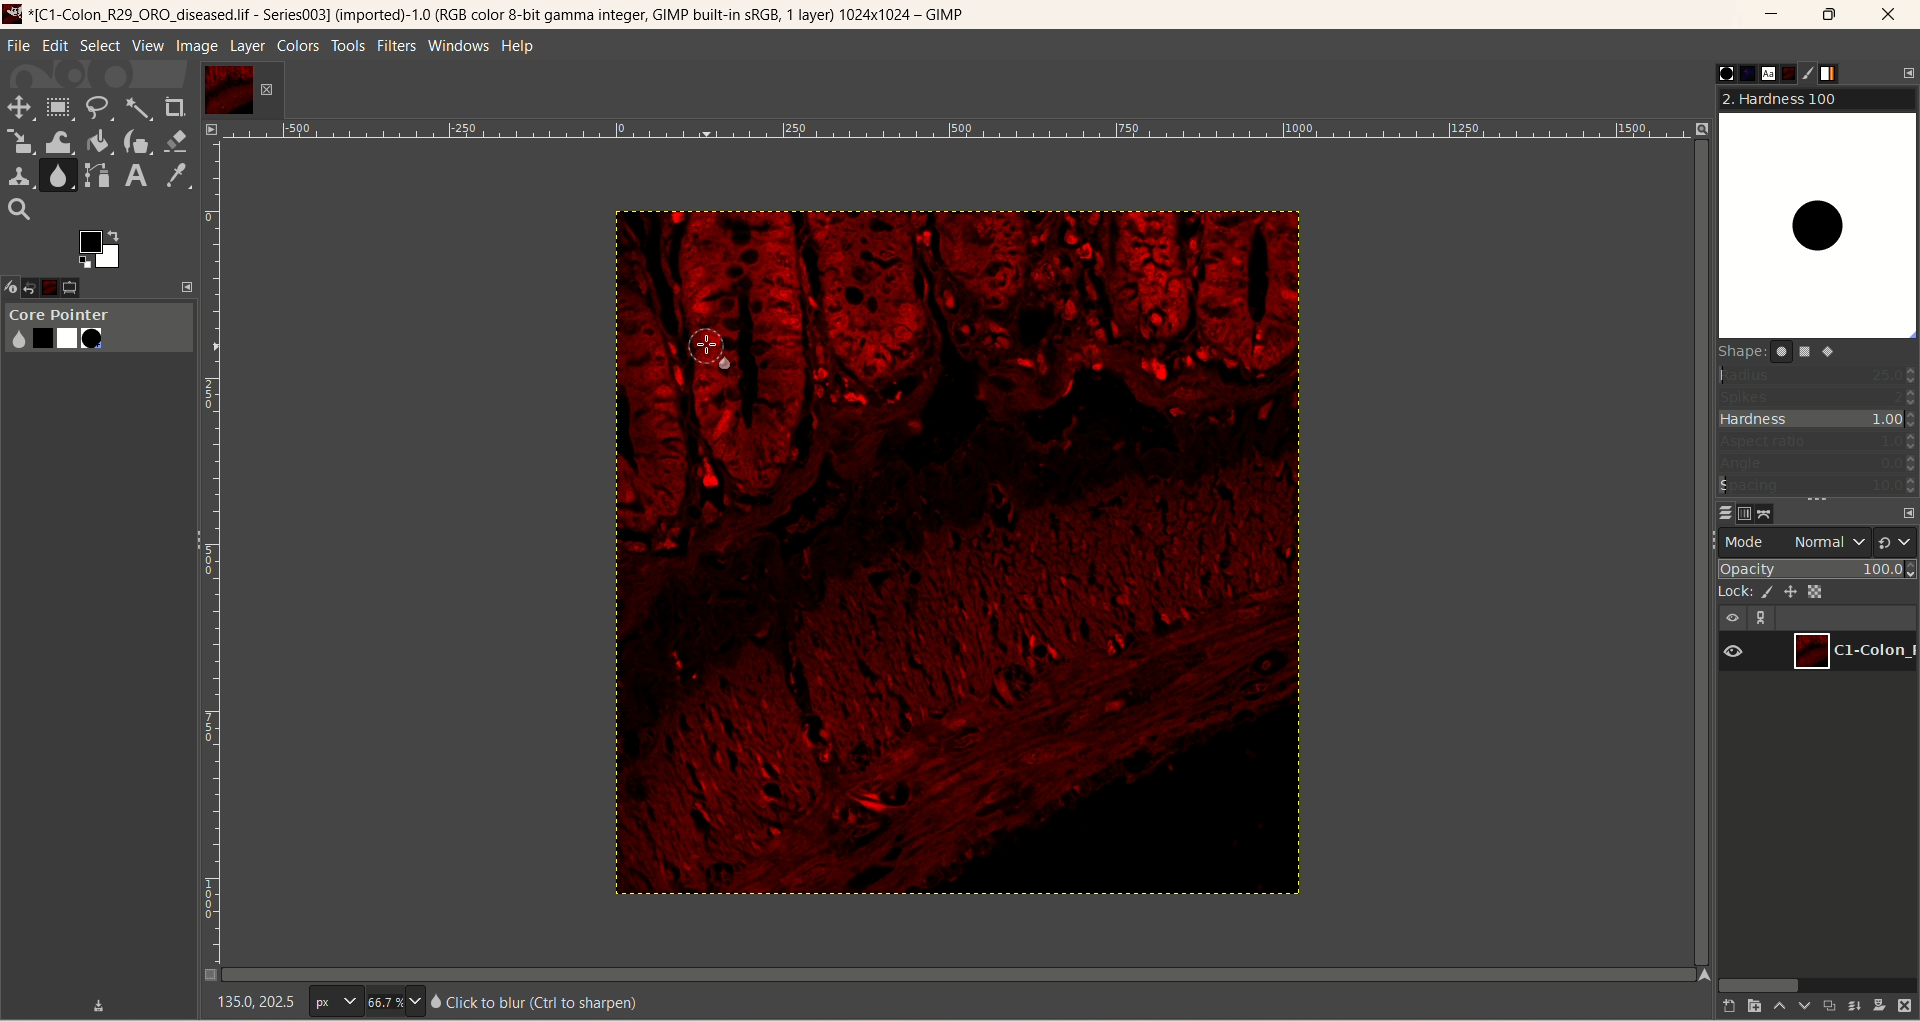  Describe the element at coordinates (1831, 15) in the screenshot. I see `maximize` at that location.